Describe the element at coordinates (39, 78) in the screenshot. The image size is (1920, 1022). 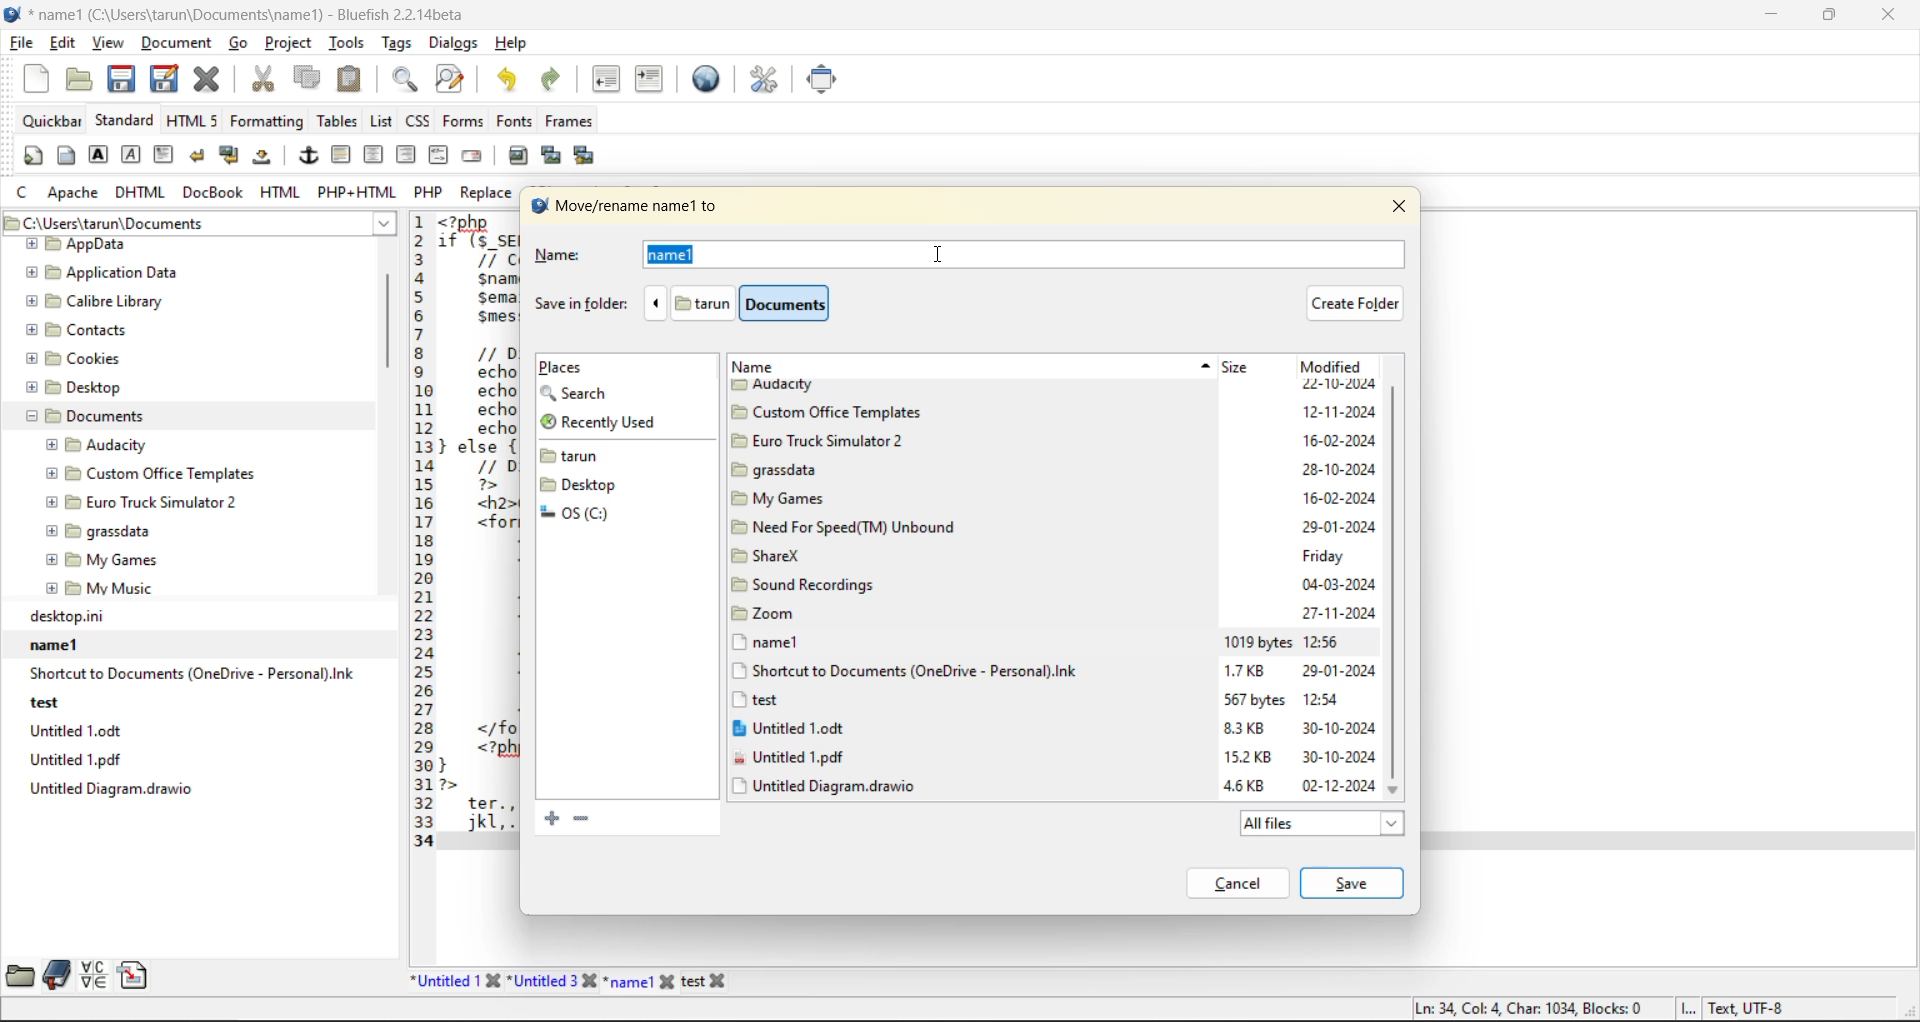
I see `new` at that location.